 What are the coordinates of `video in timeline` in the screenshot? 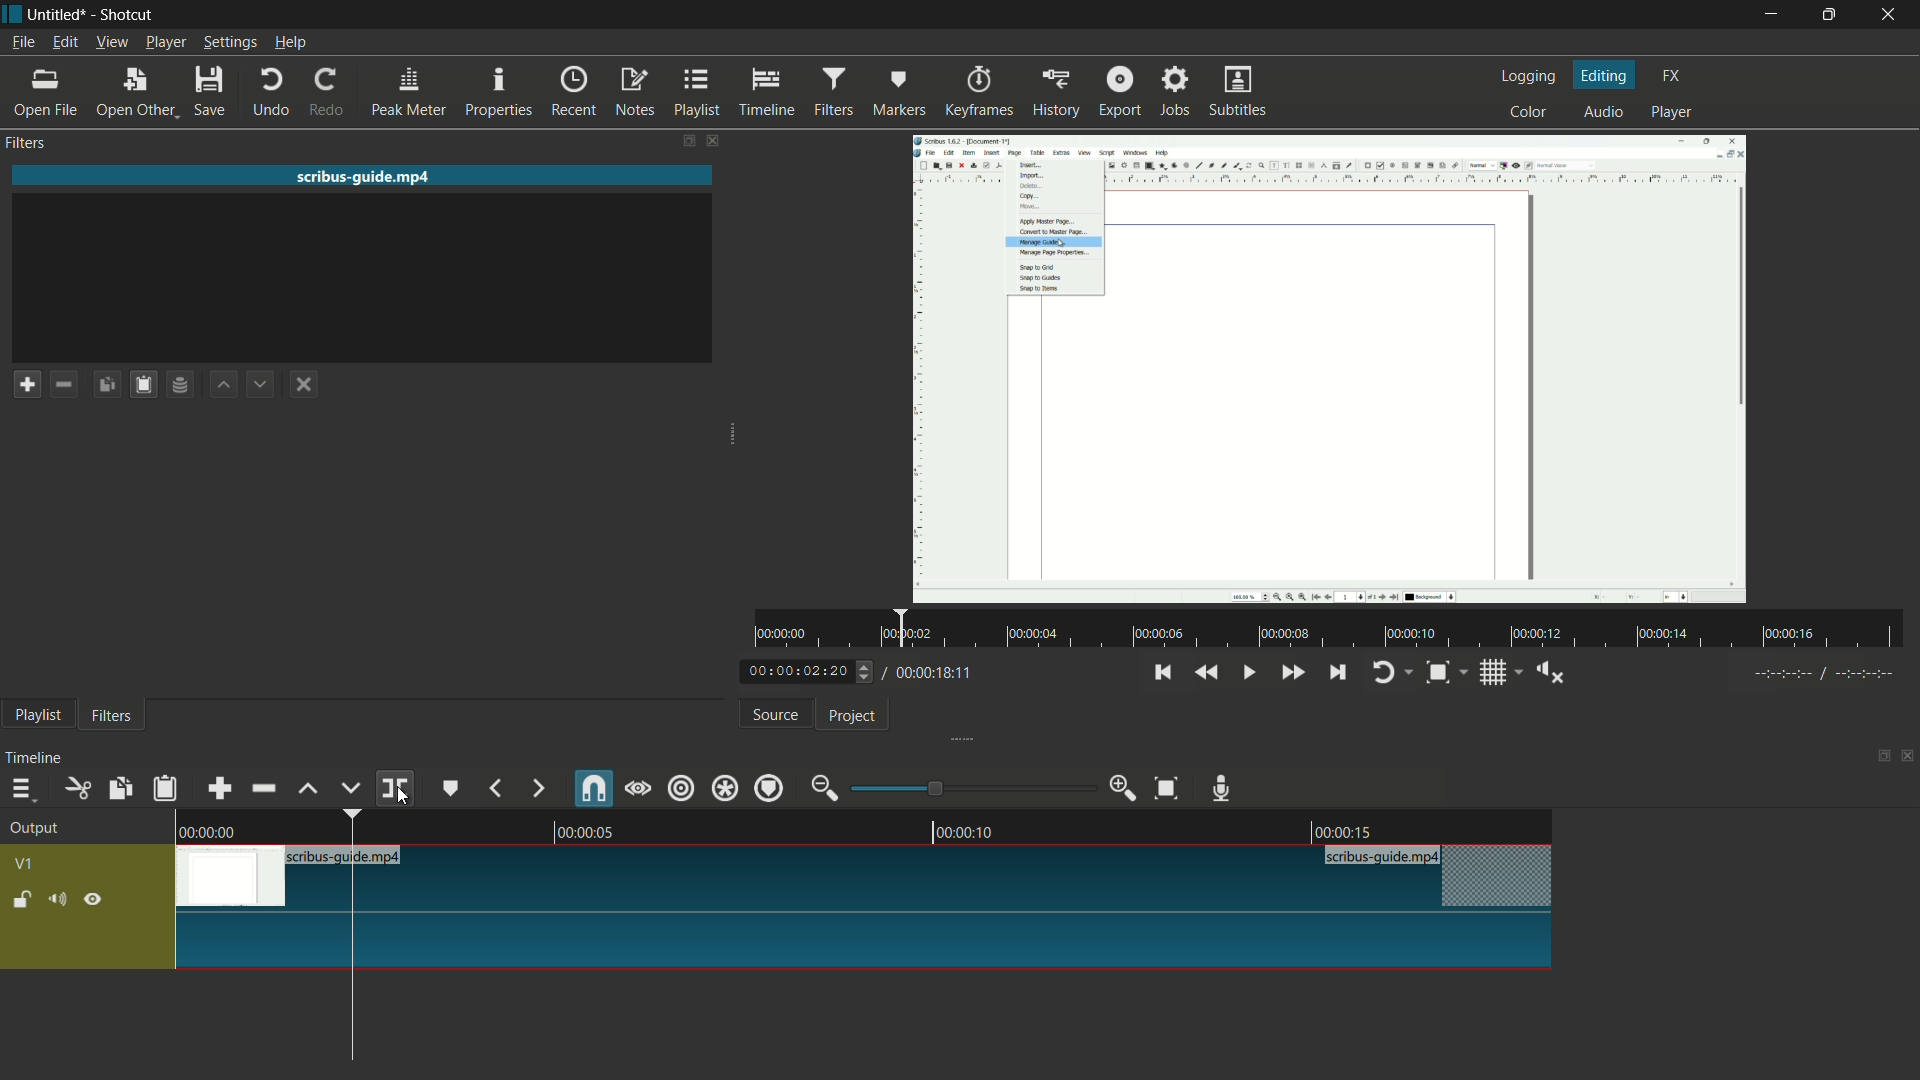 It's located at (863, 903).